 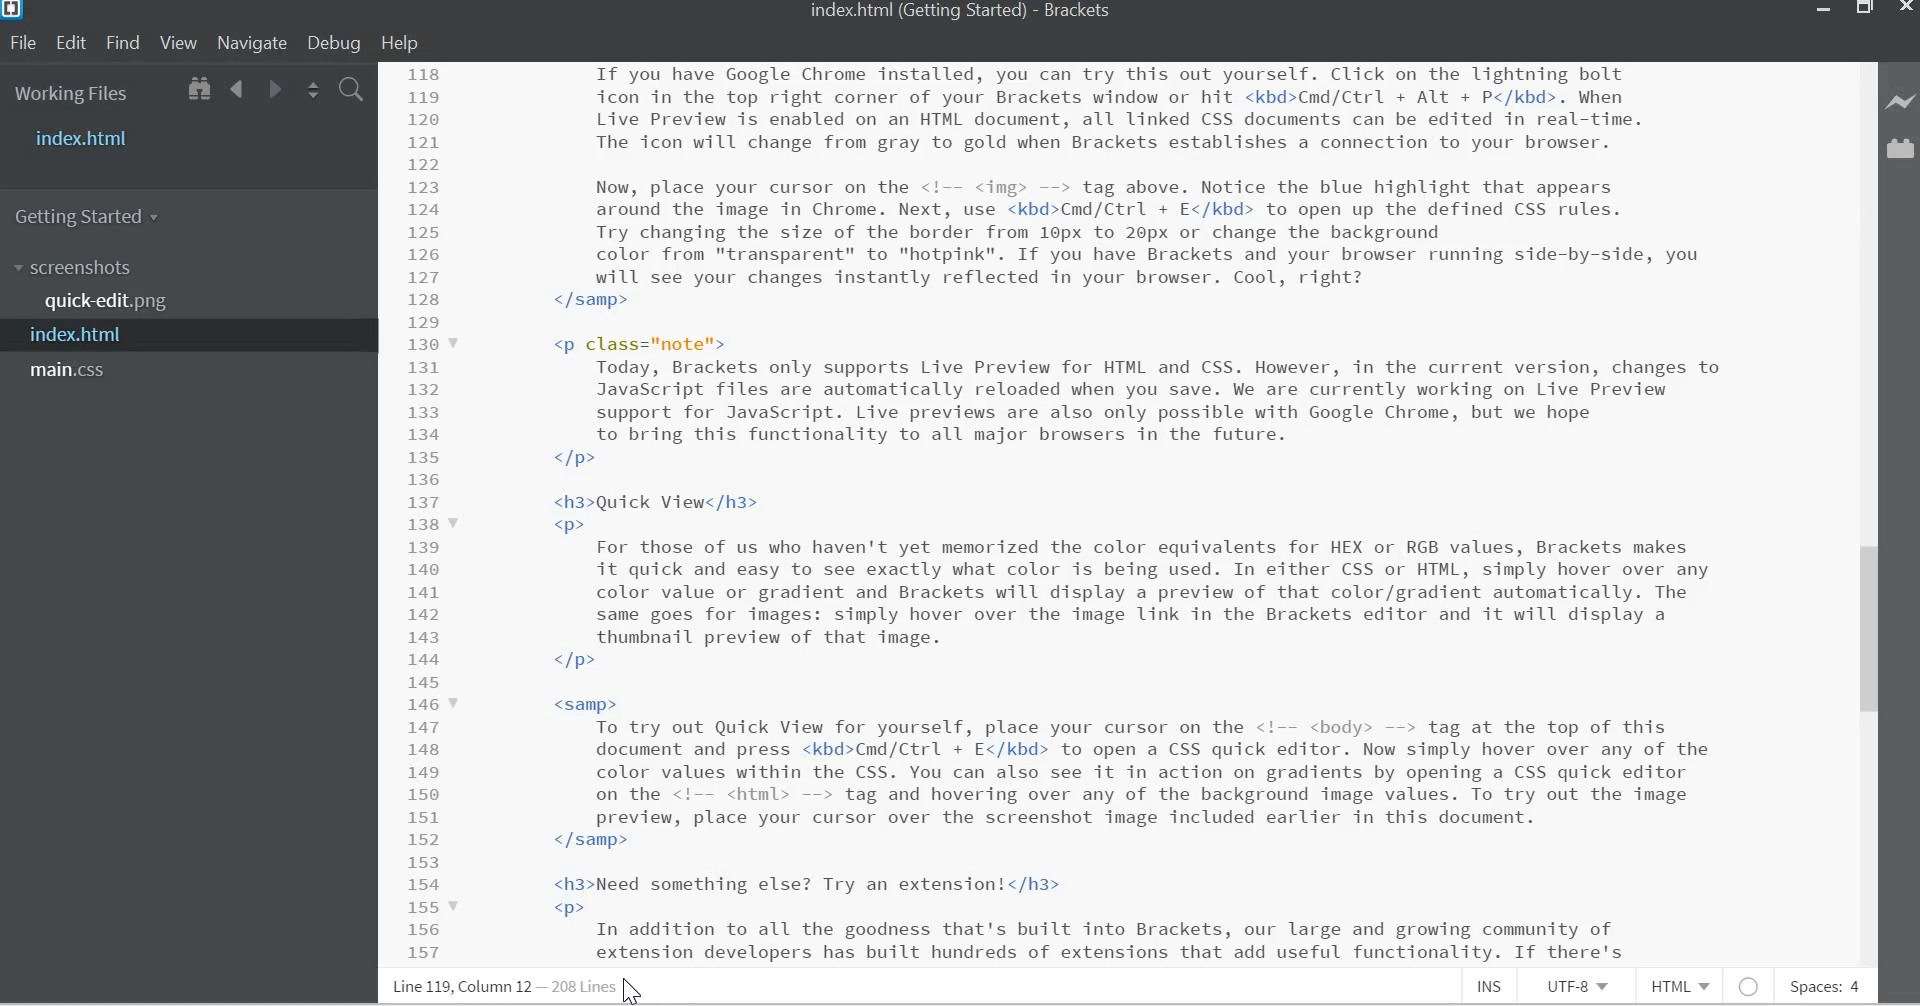 I want to click on Live Preview, so click(x=1900, y=102).